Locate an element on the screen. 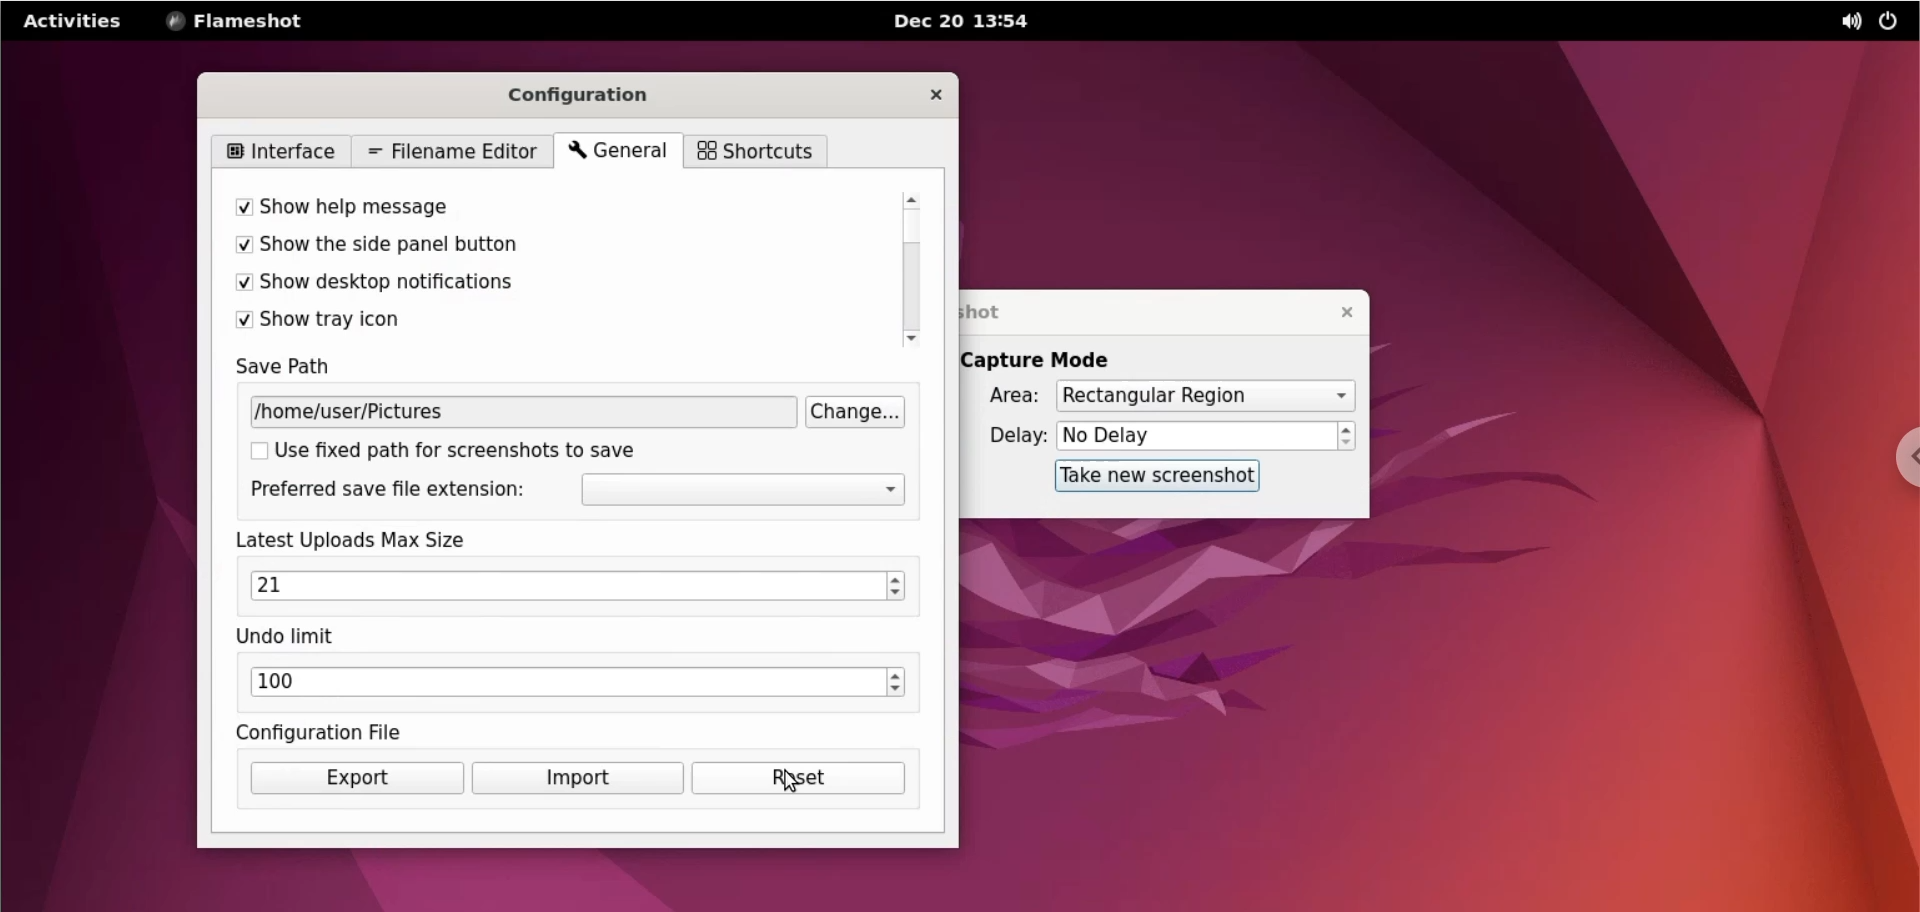 The height and width of the screenshot is (912, 1920). take new screenshot is located at coordinates (1153, 477).